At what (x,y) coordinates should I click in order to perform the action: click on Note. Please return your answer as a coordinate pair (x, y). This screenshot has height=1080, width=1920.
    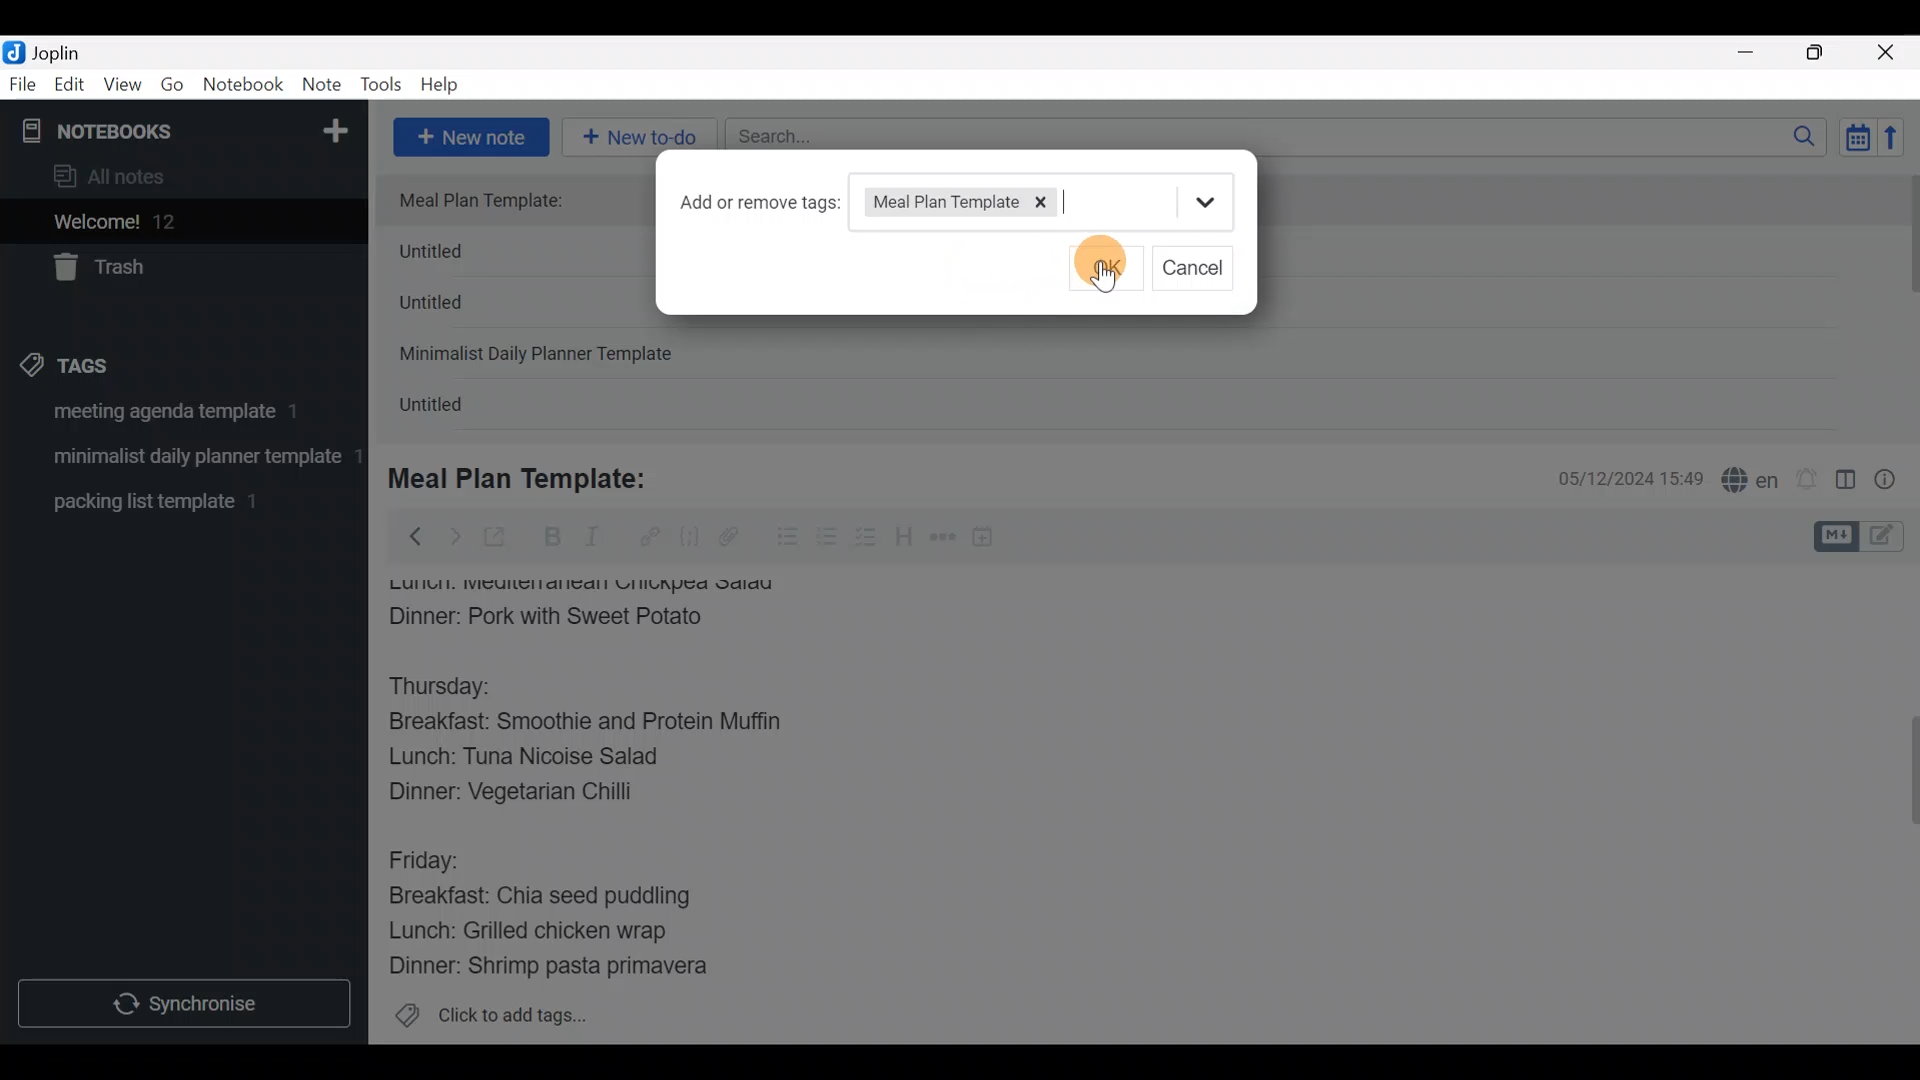
    Looking at the image, I should click on (326, 86).